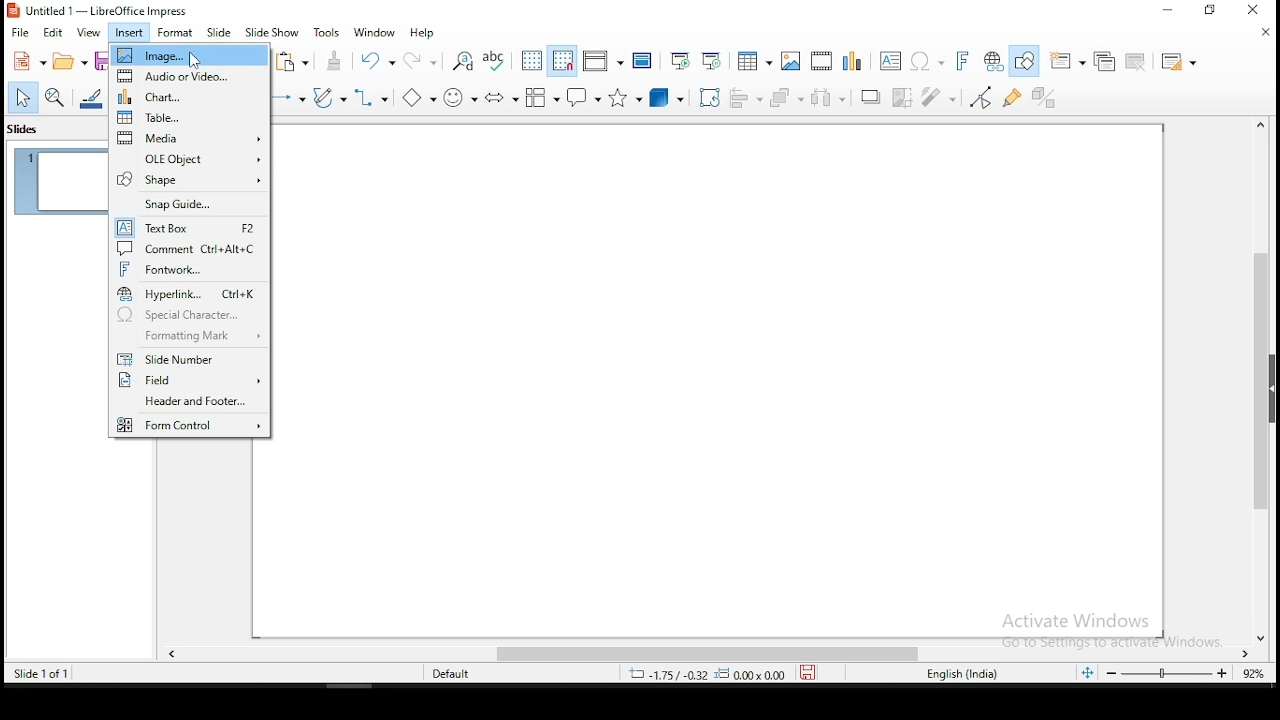 This screenshot has height=720, width=1280. I want to click on ellipse, so click(289, 98).